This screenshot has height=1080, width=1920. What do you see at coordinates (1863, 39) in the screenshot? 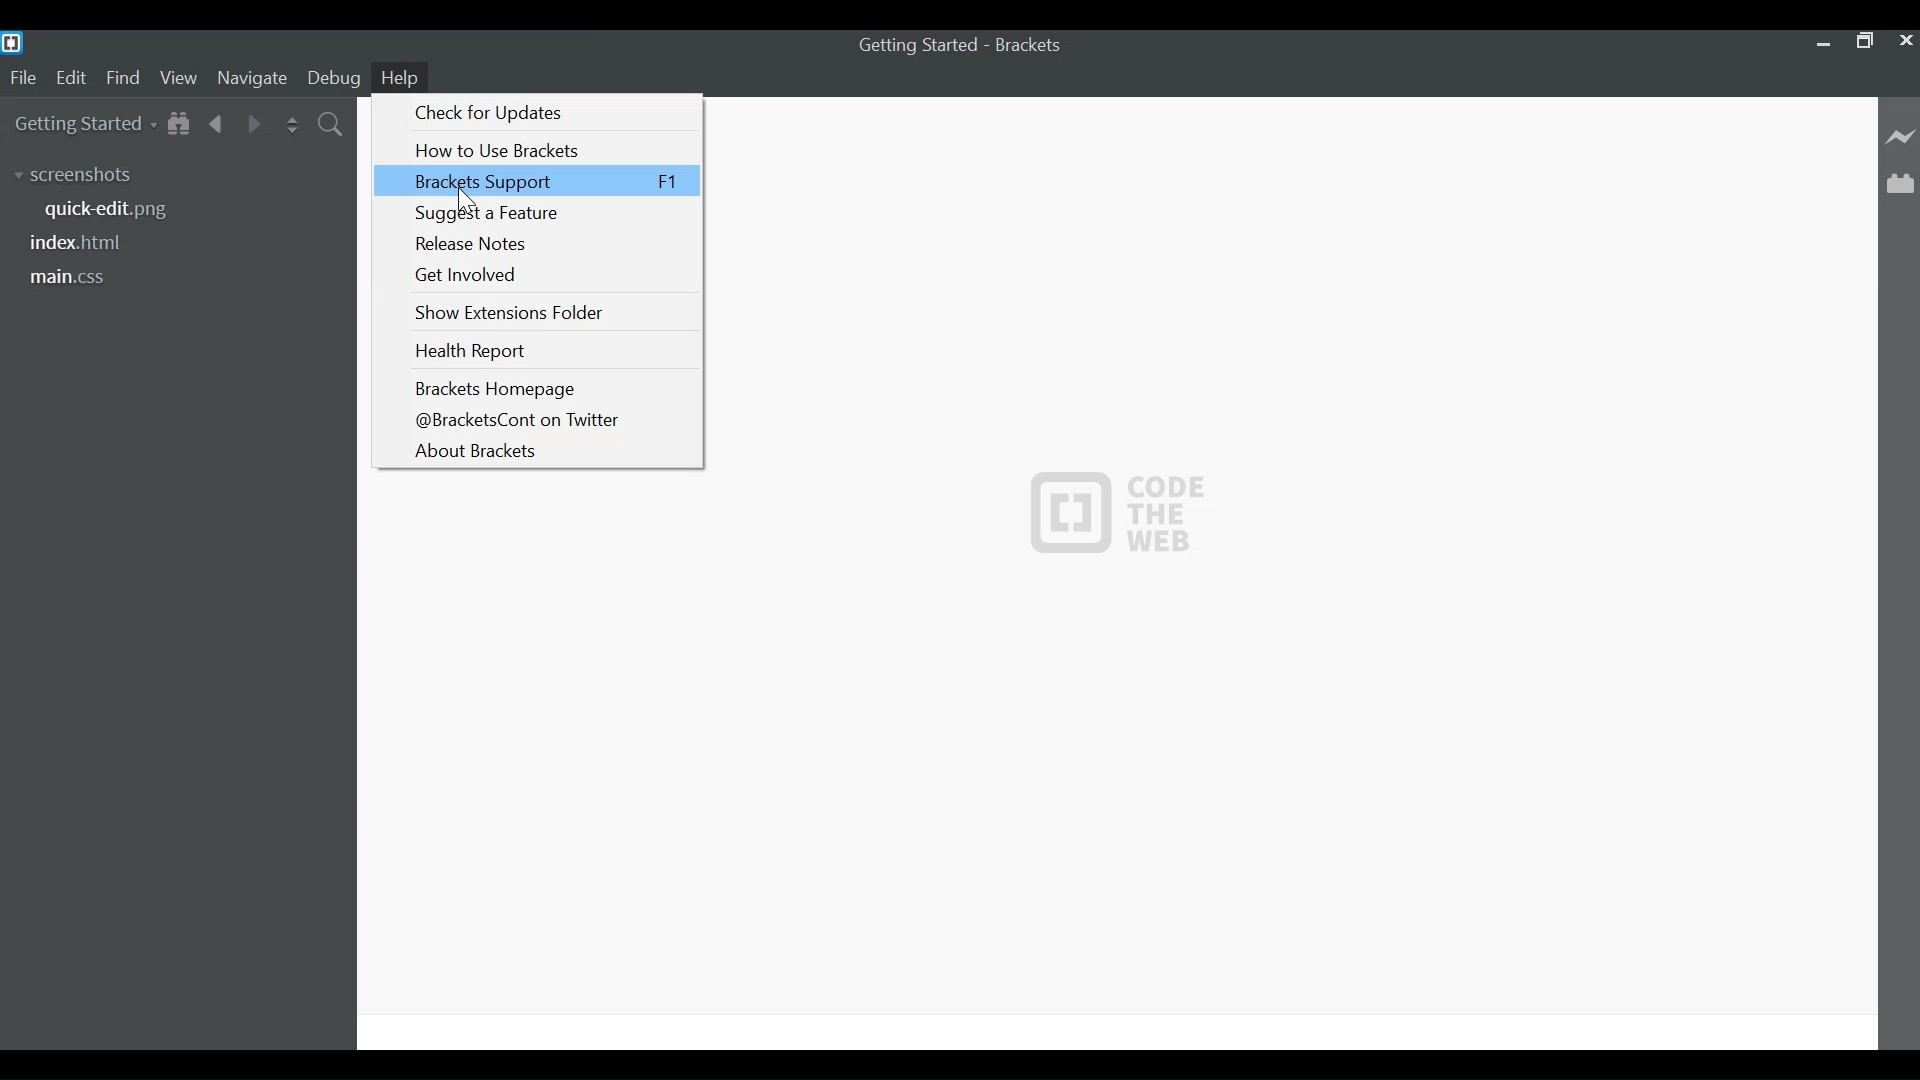
I see `Restore` at bounding box center [1863, 39].